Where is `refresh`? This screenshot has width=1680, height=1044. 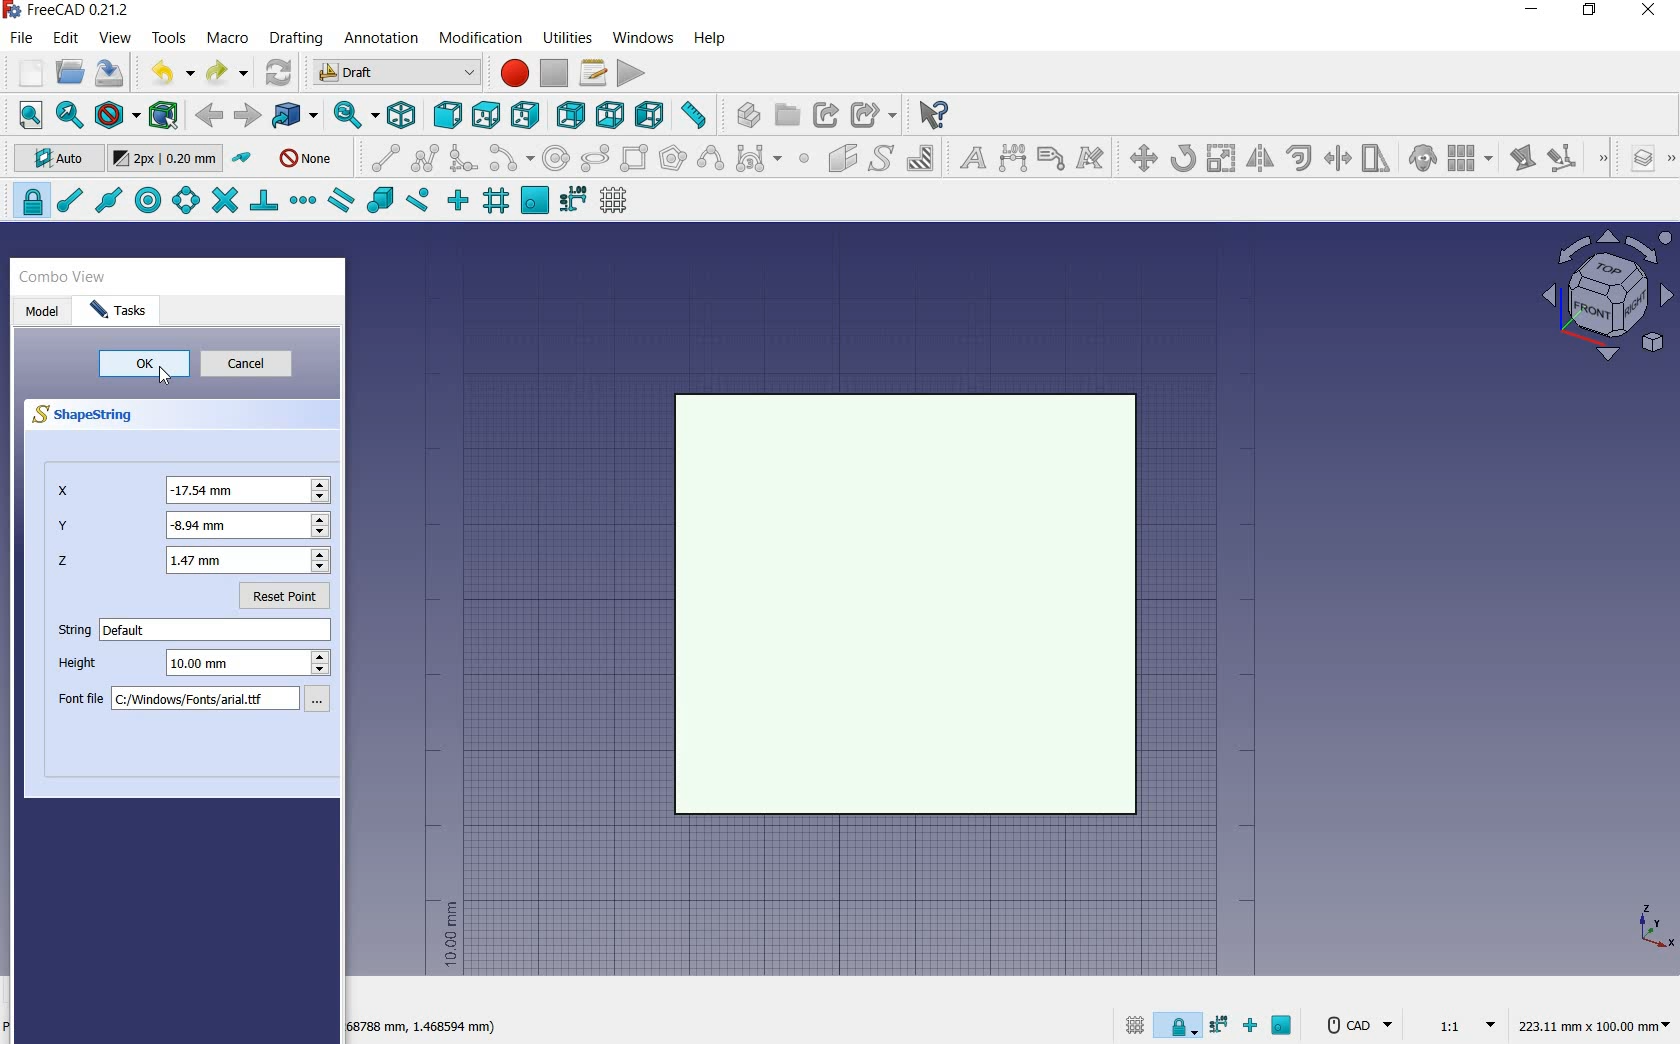 refresh is located at coordinates (280, 70).